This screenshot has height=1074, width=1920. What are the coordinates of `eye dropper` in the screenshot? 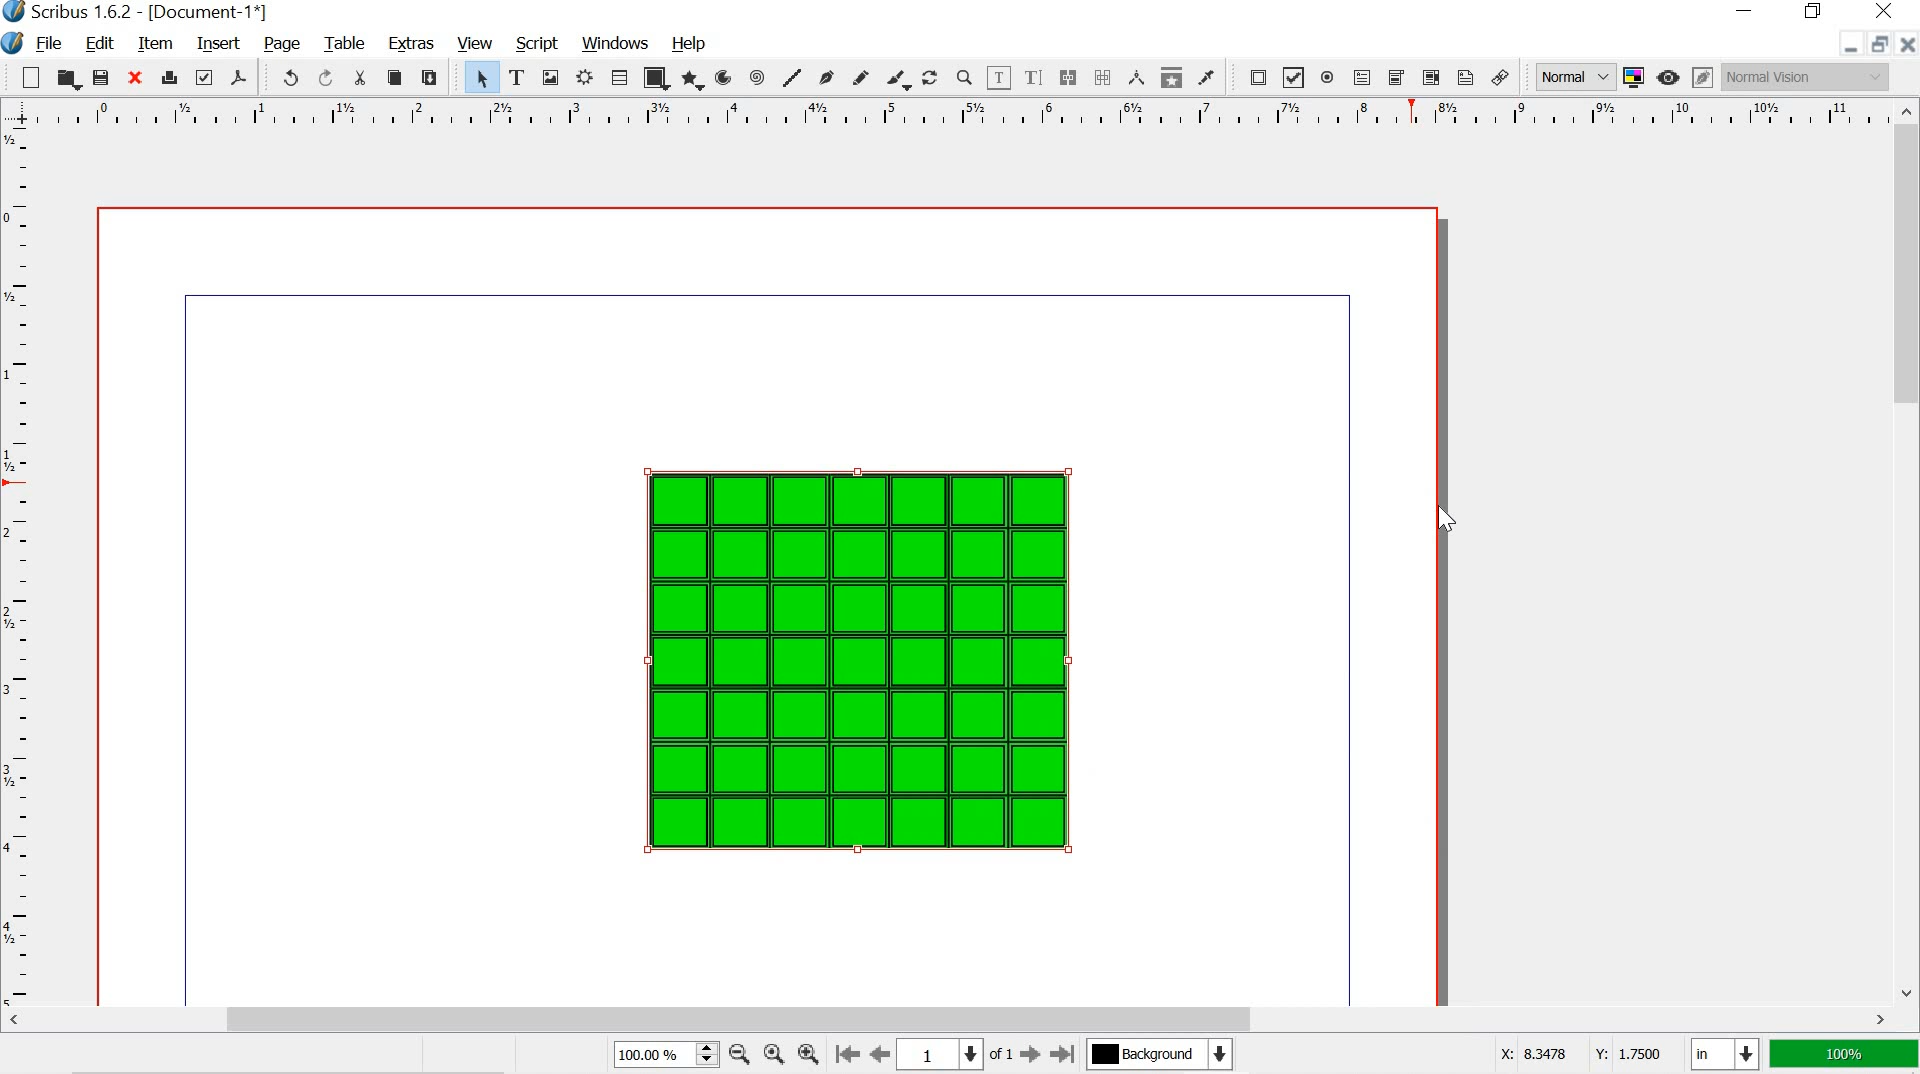 It's located at (1206, 76).